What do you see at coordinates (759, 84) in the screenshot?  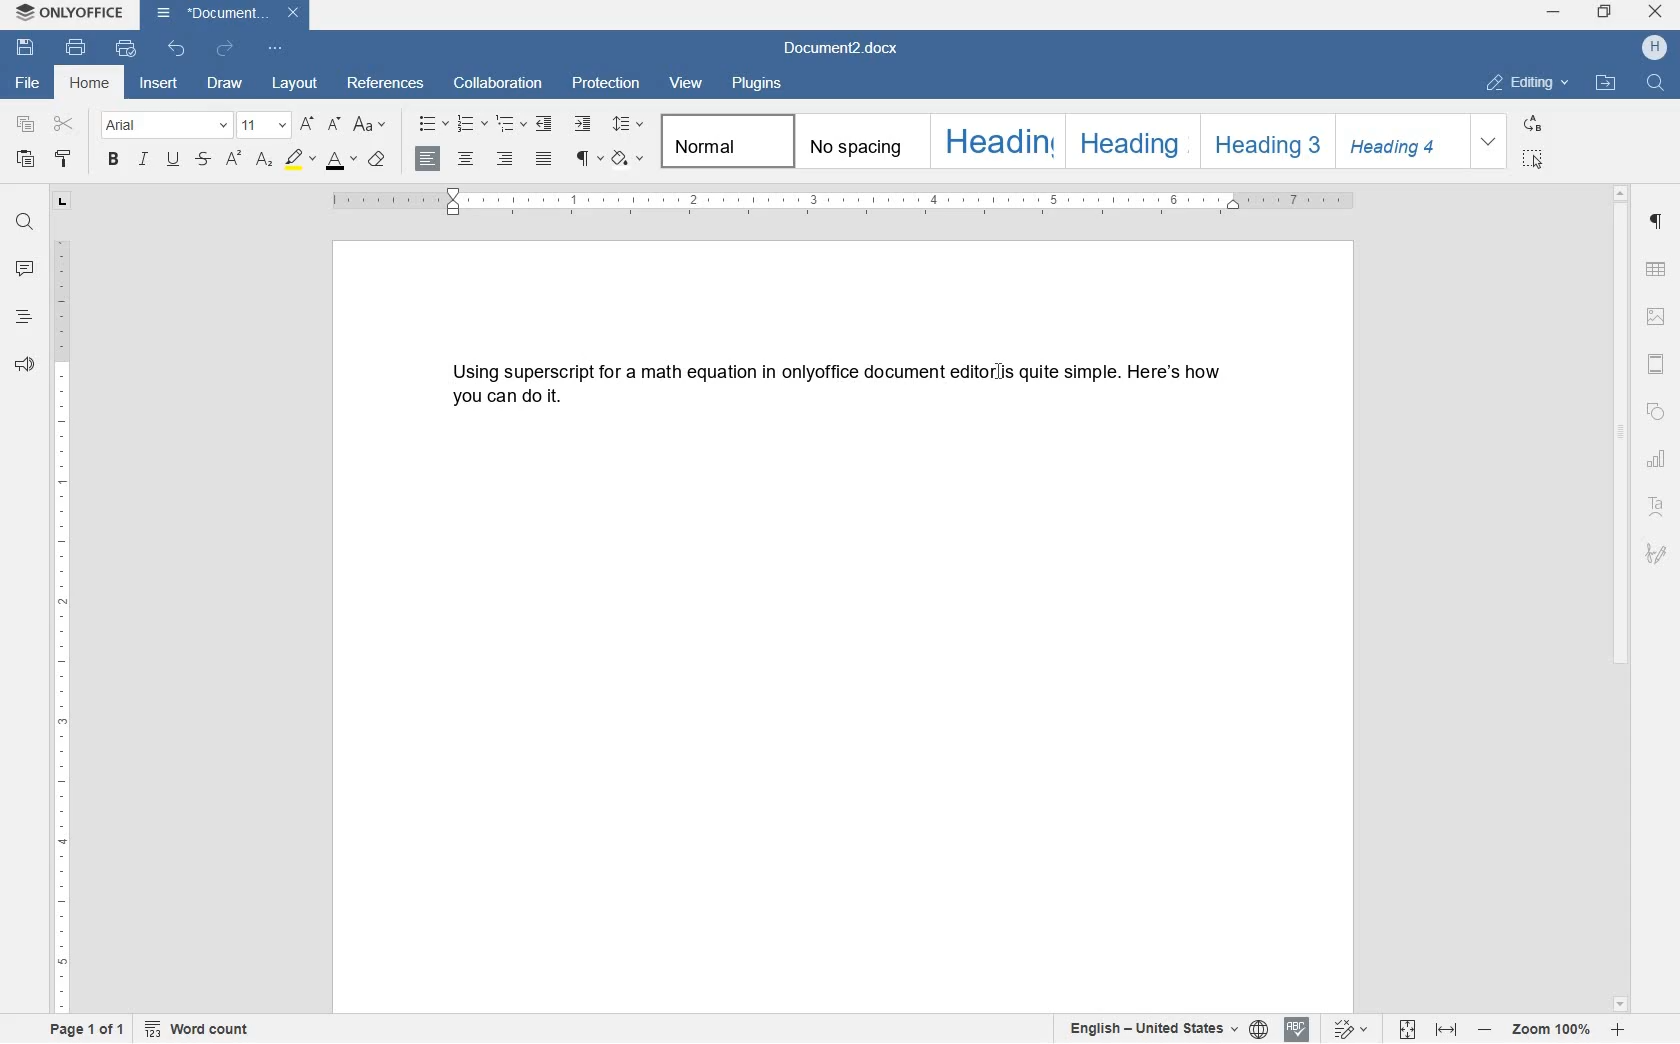 I see `plugins` at bounding box center [759, 84].